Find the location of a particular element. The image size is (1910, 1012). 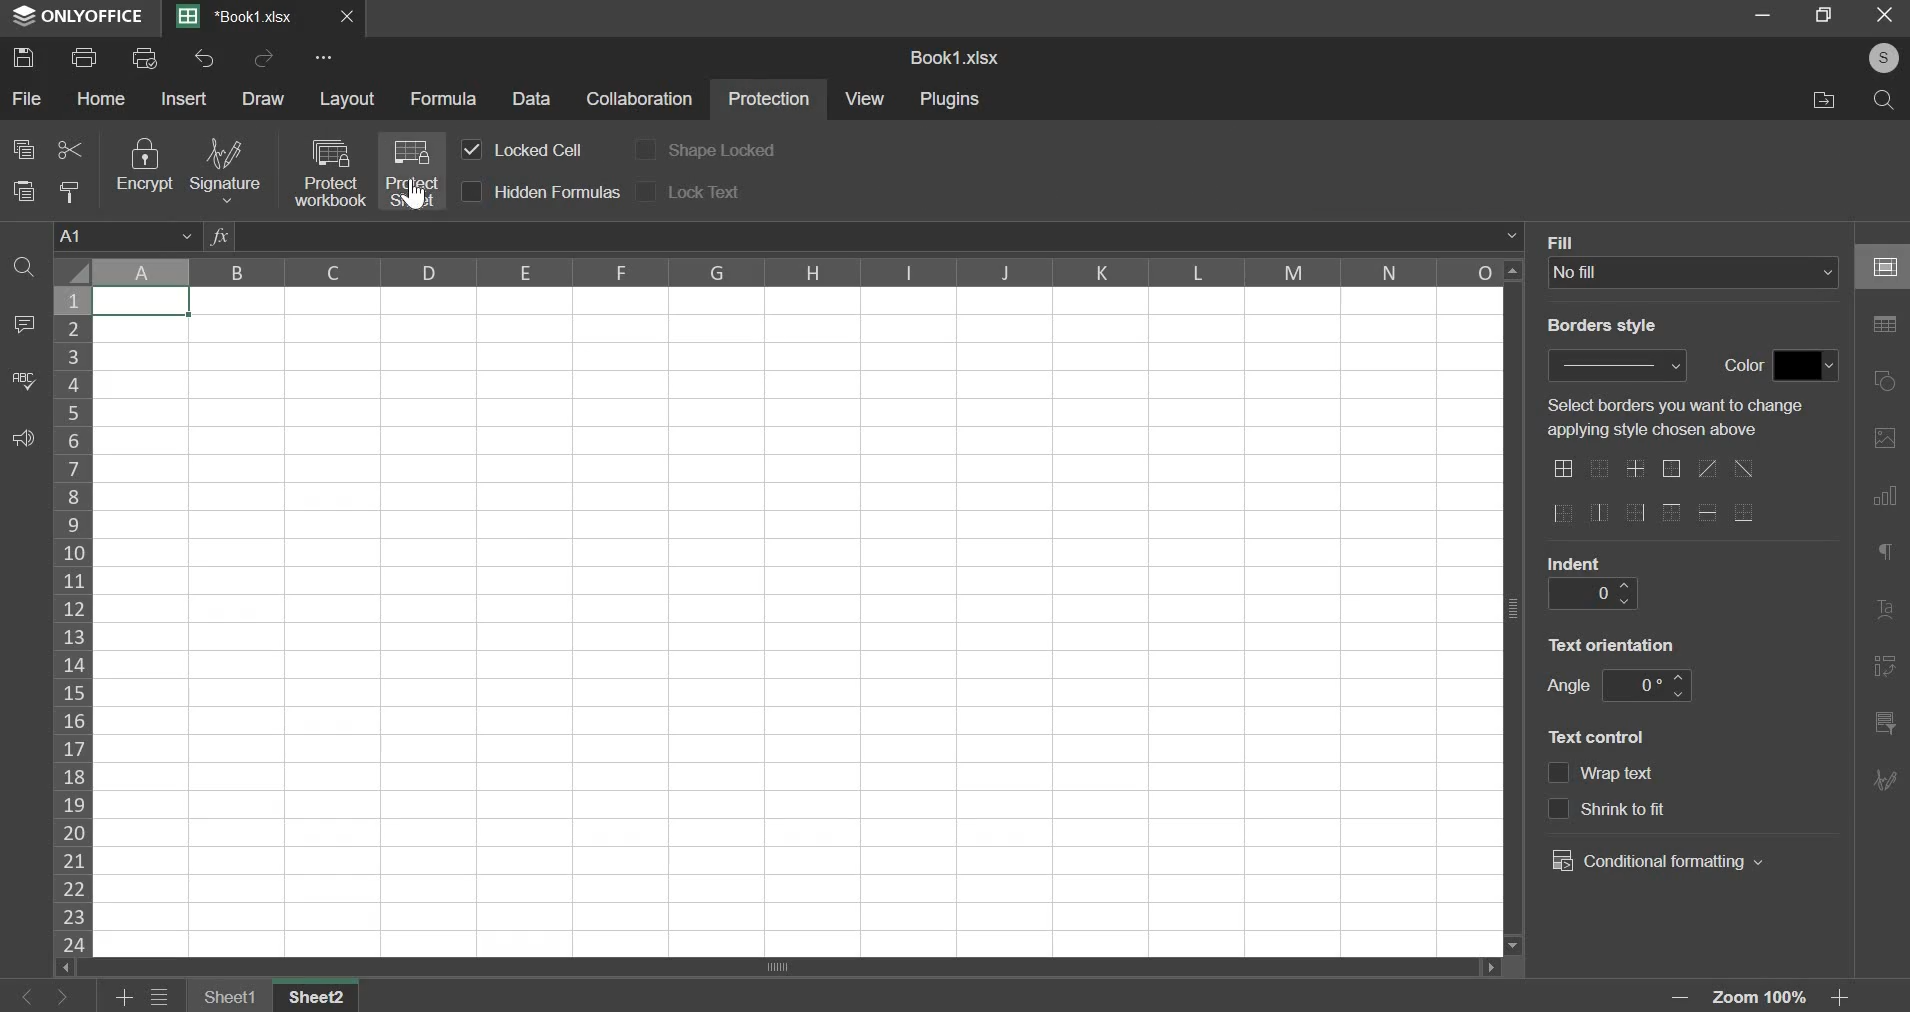

protection is located at coordinates (769, 101).